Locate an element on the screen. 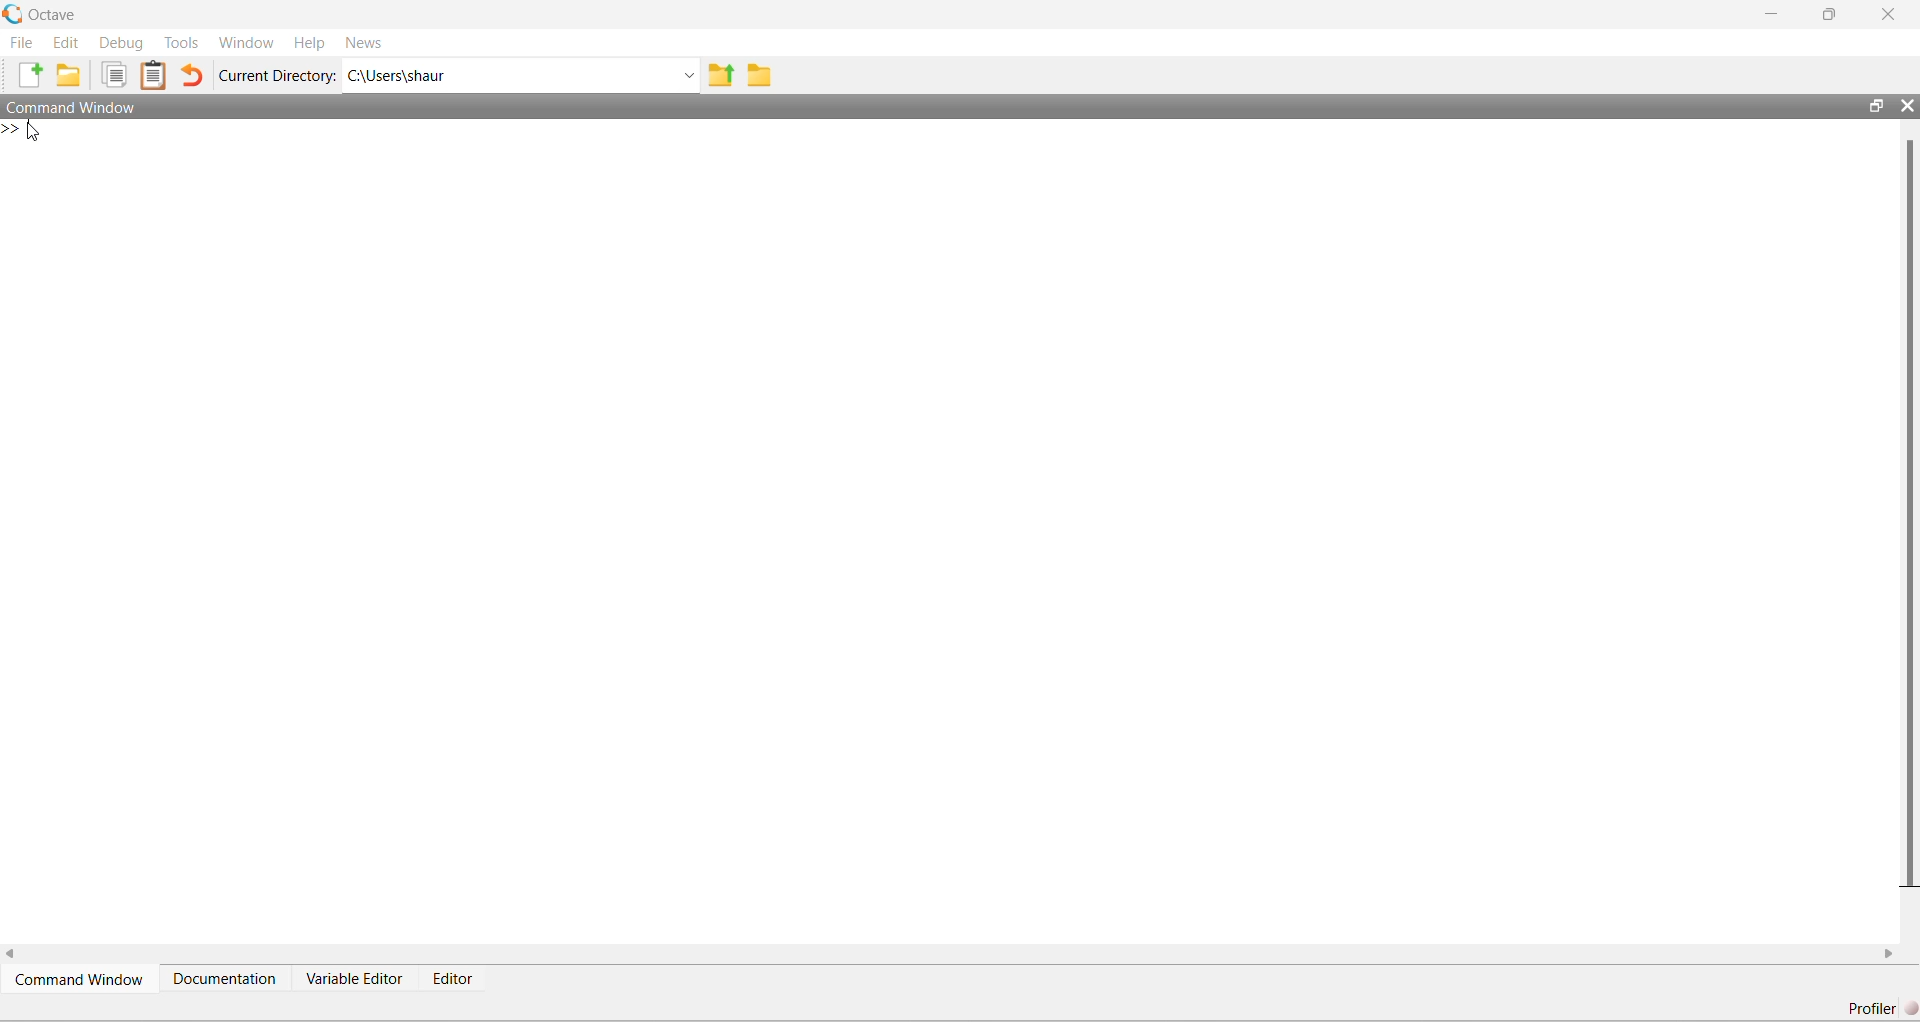 This screenshot has height=1022, width=1920. File is located at coordinates (20, 41).